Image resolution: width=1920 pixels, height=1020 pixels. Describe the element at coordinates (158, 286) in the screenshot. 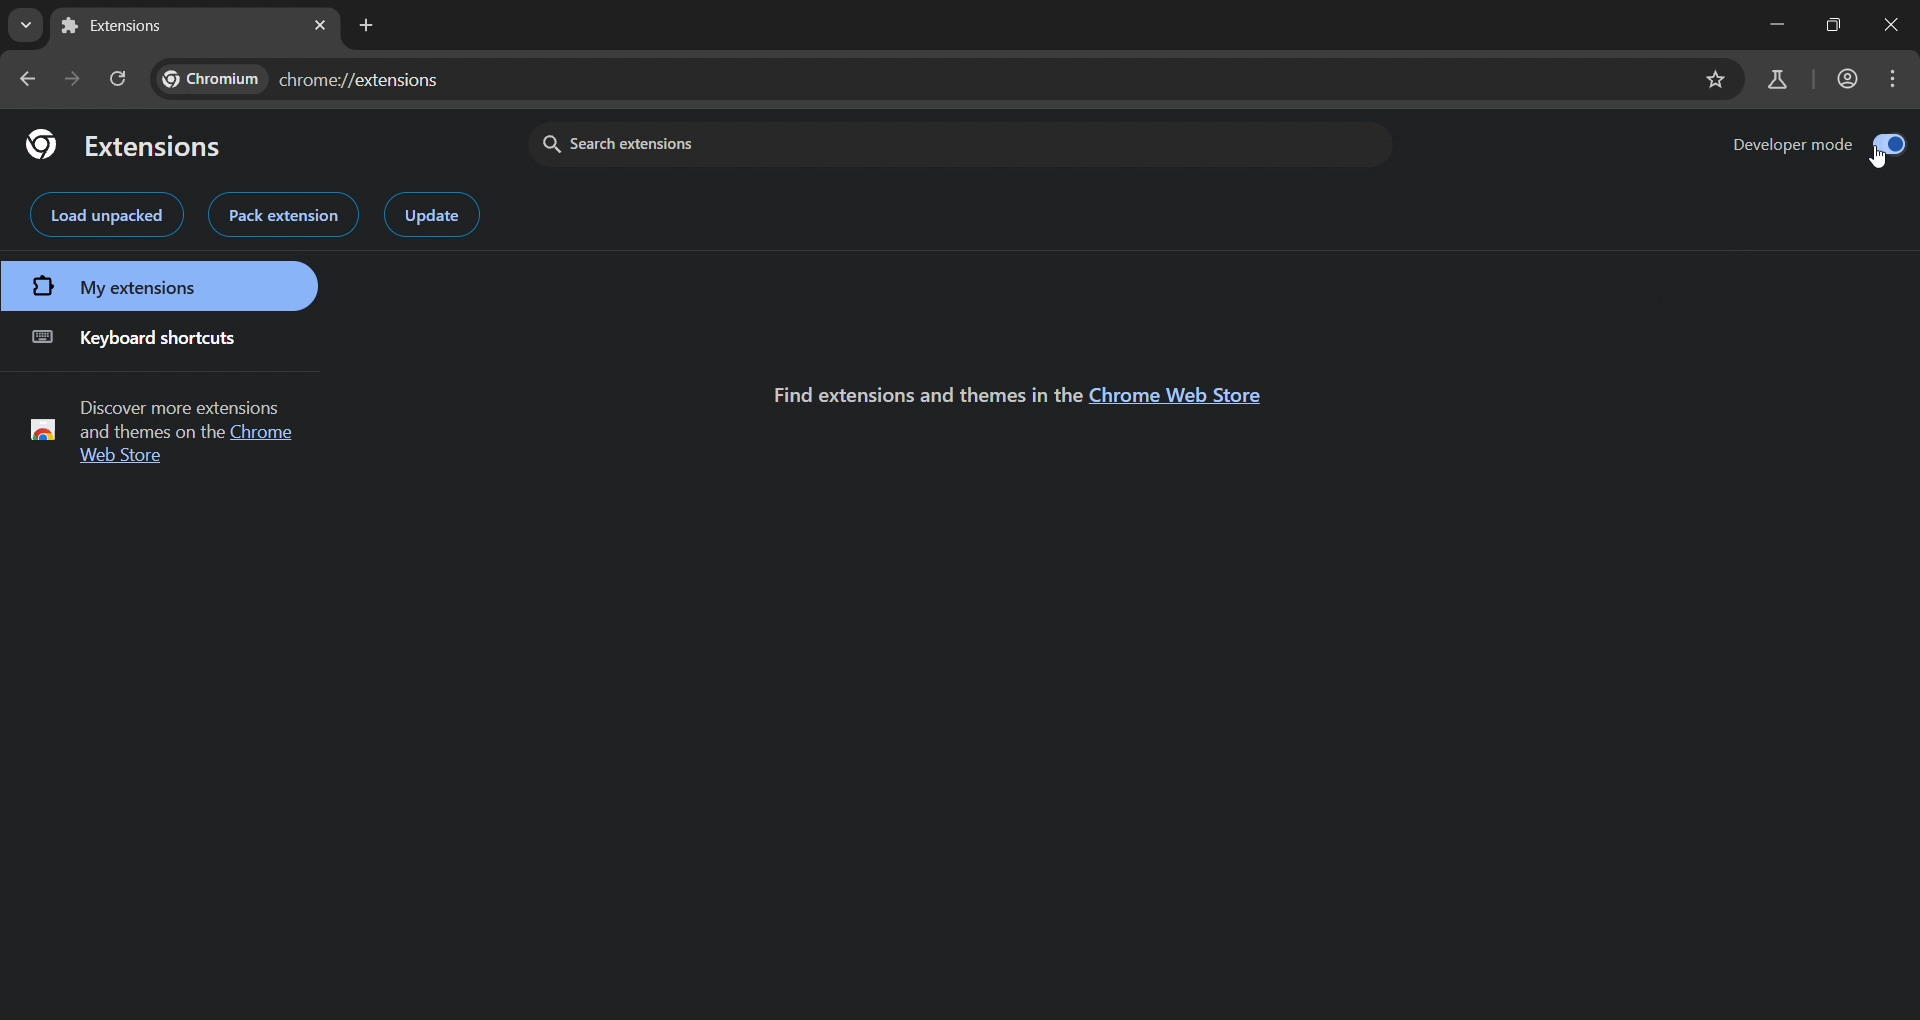

I see `my extensions` at that location.